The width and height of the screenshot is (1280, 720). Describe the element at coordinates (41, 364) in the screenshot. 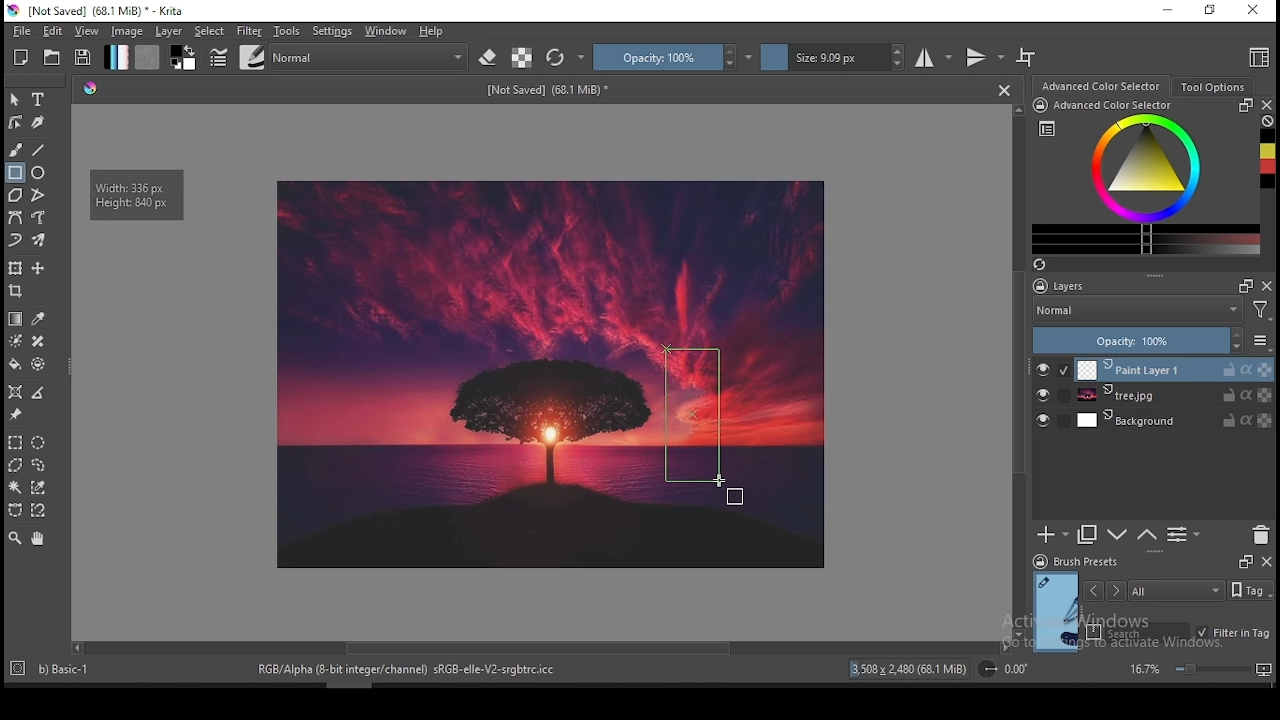

I see `enclose and fill tool` at that location.